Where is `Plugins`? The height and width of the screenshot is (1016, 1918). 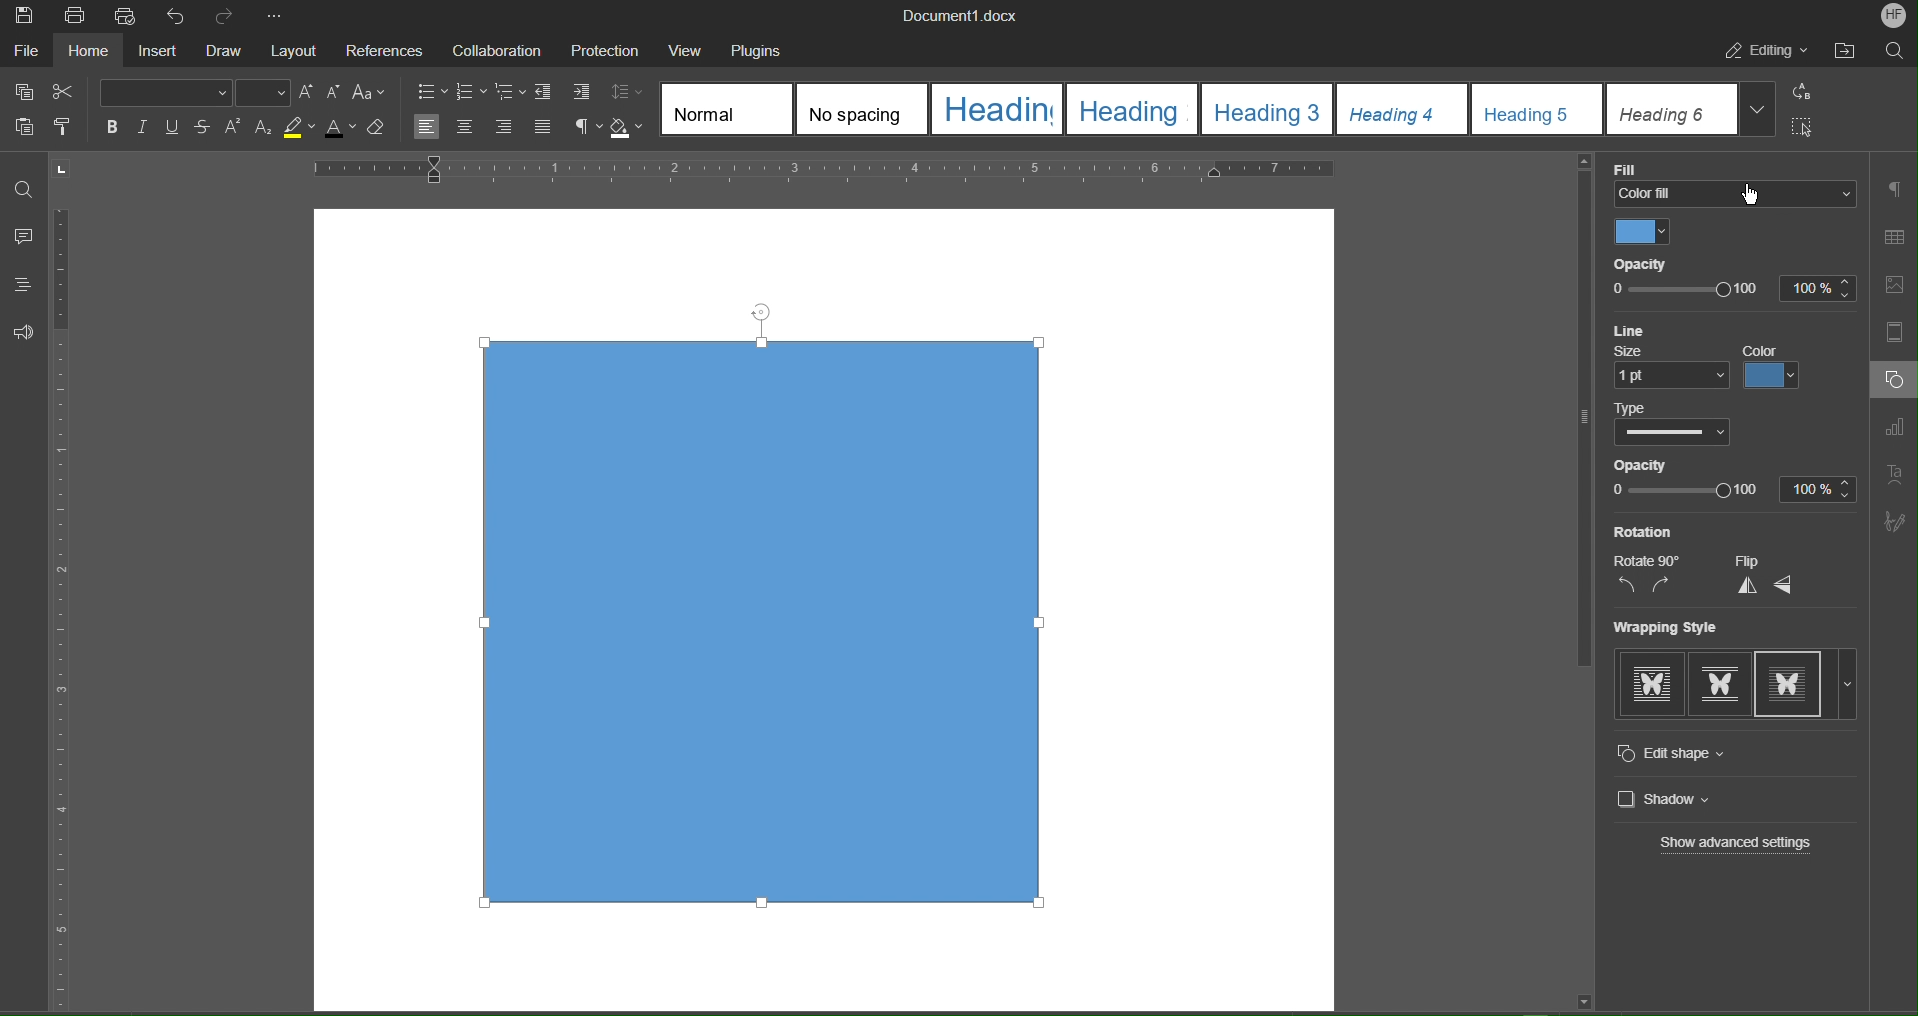
Plugins is located at coordinates (765, 50).